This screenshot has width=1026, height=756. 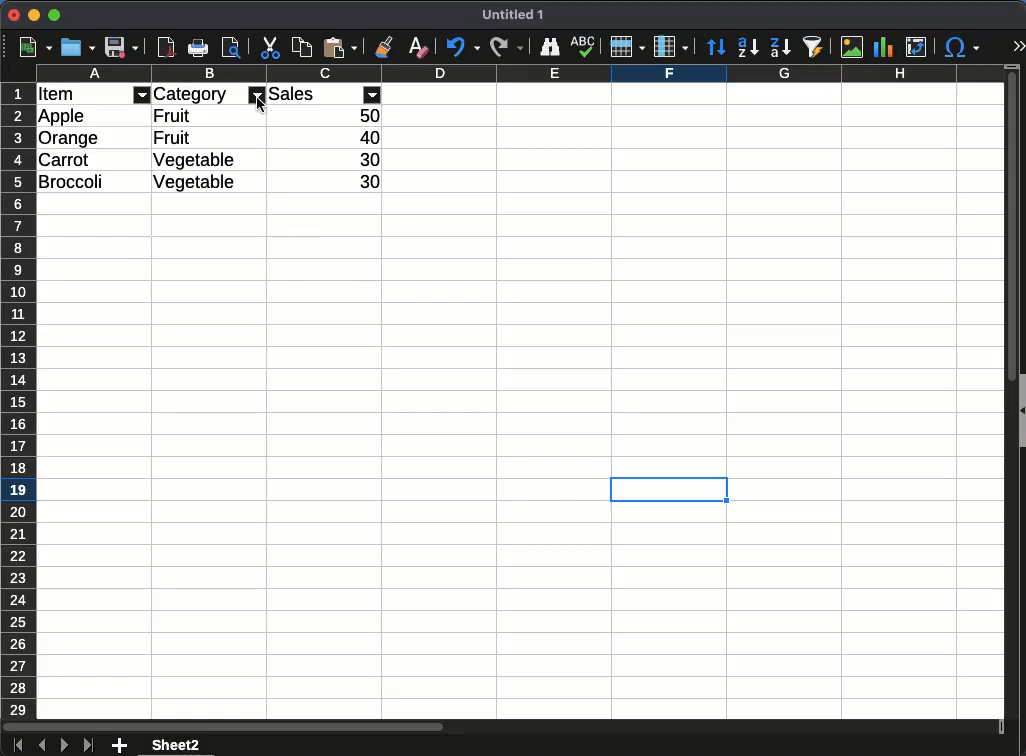 What do you see at coordinates (920, 44) in the screenshot?
I see `pivot table` at bounding box center [920, 44].